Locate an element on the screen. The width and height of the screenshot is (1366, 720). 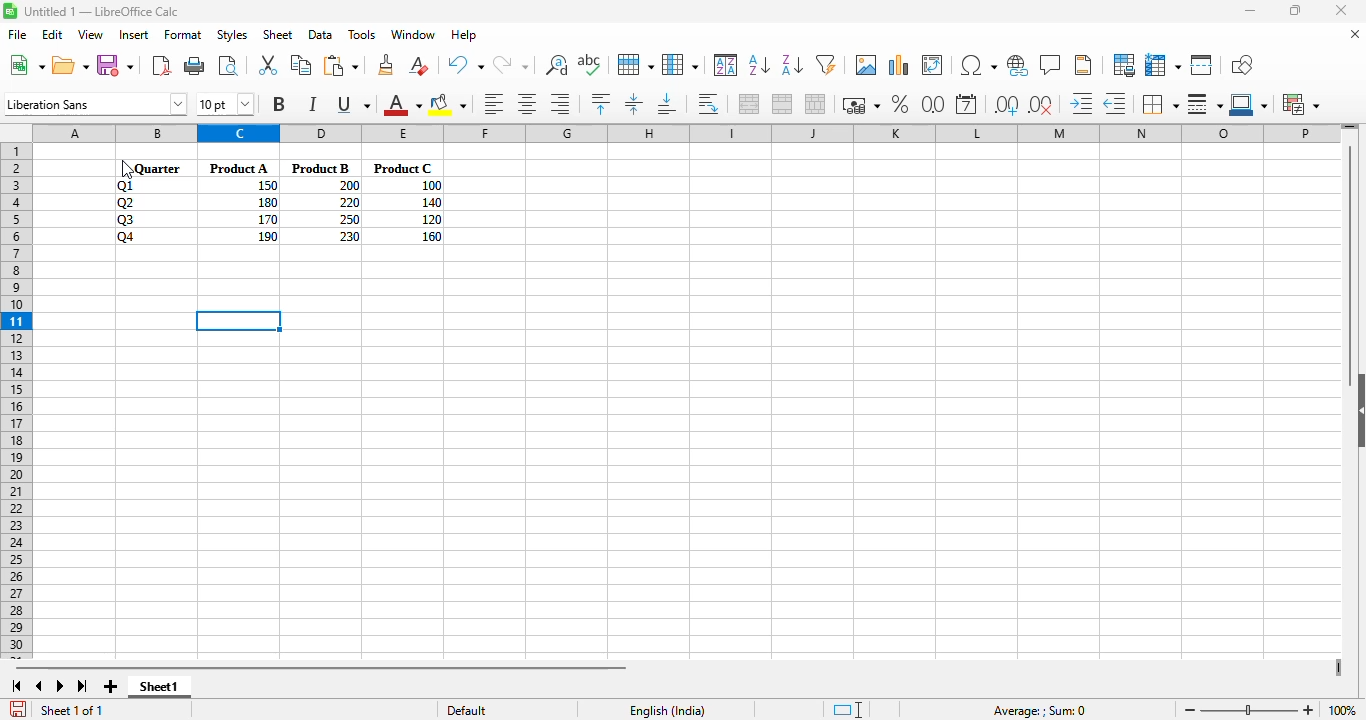
Collapse/Expand is located at coordinates (1361, 410).